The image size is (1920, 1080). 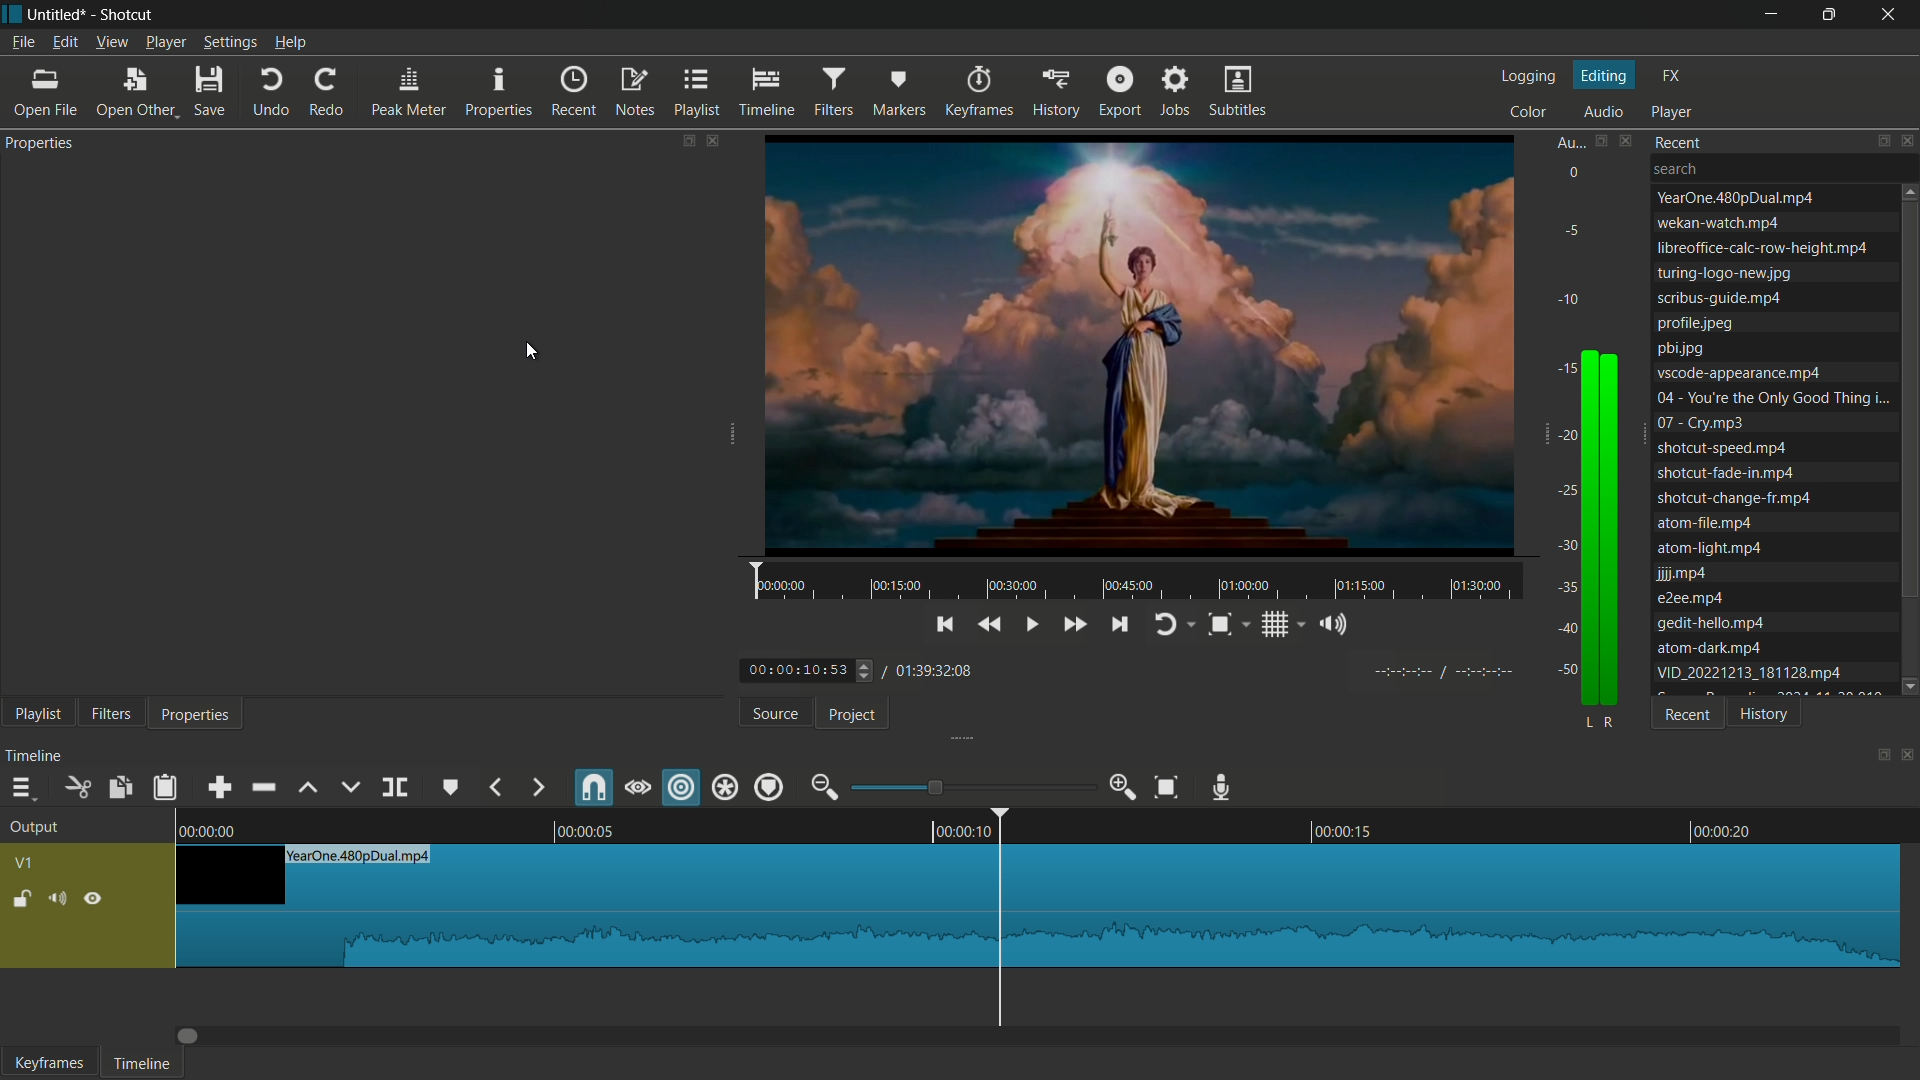 I want to click on redo, so click(x=326, y=94).